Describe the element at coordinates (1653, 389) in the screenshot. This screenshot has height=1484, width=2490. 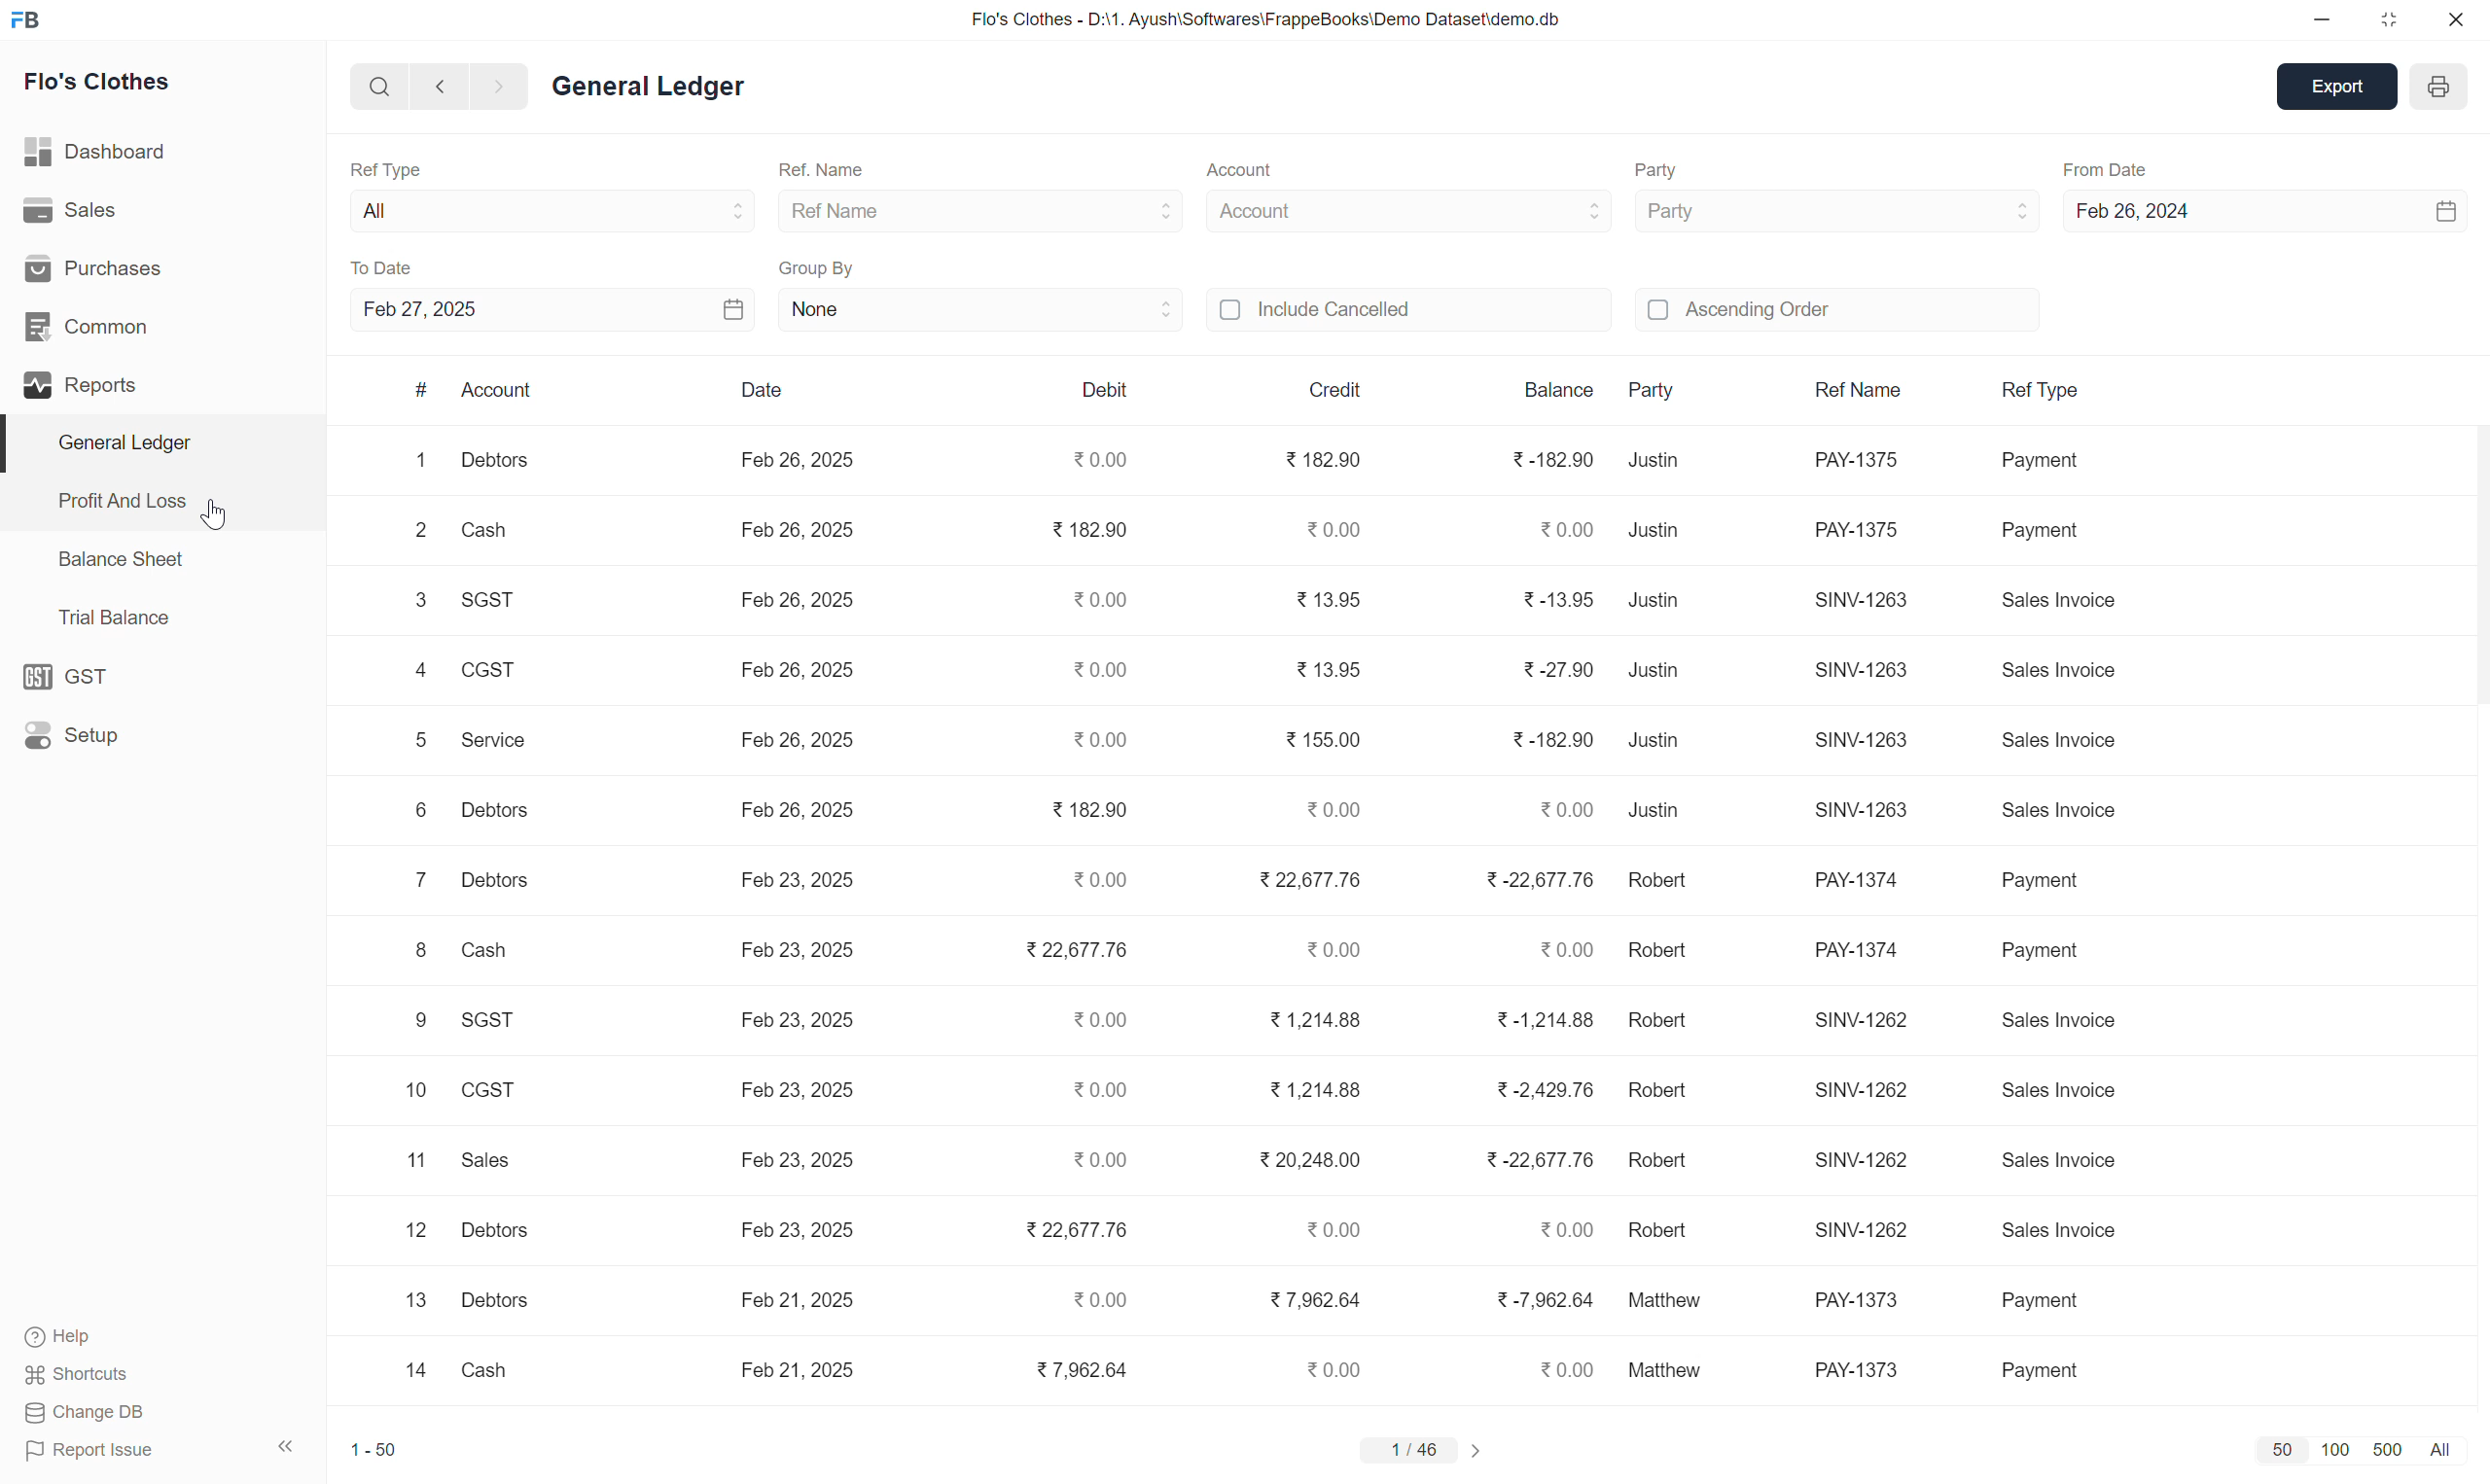
I see `Party` at that location.